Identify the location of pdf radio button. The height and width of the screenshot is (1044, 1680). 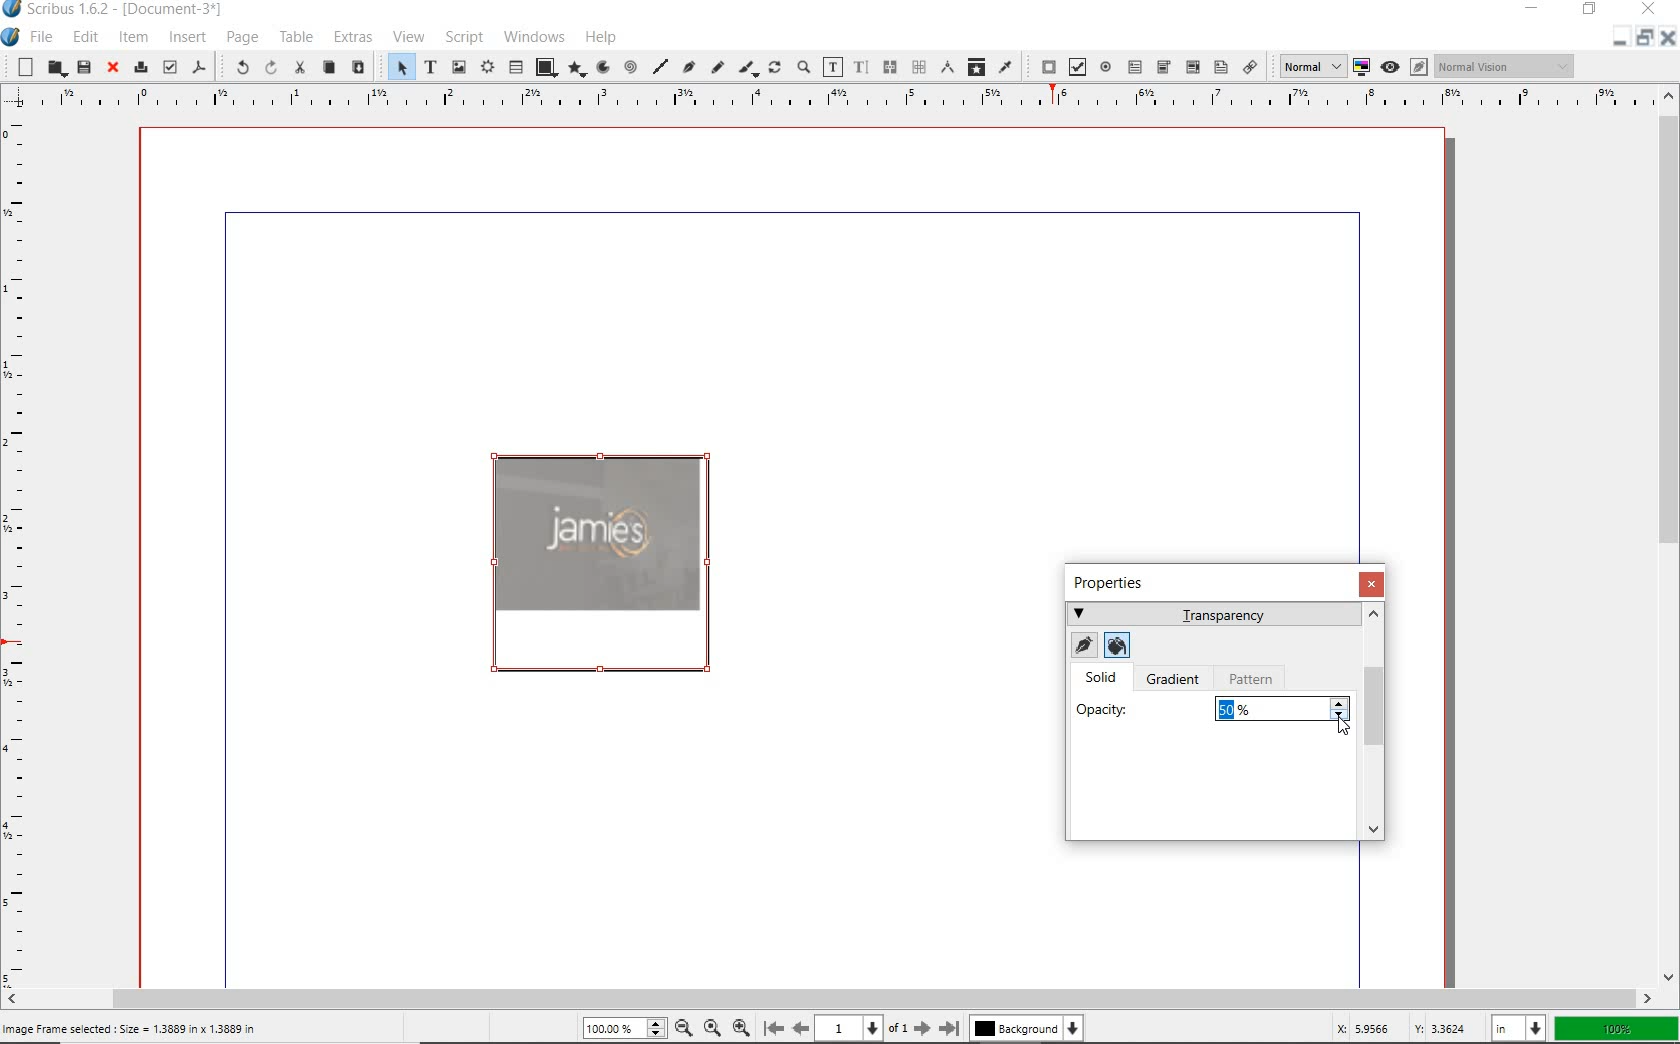
(1107, 67).